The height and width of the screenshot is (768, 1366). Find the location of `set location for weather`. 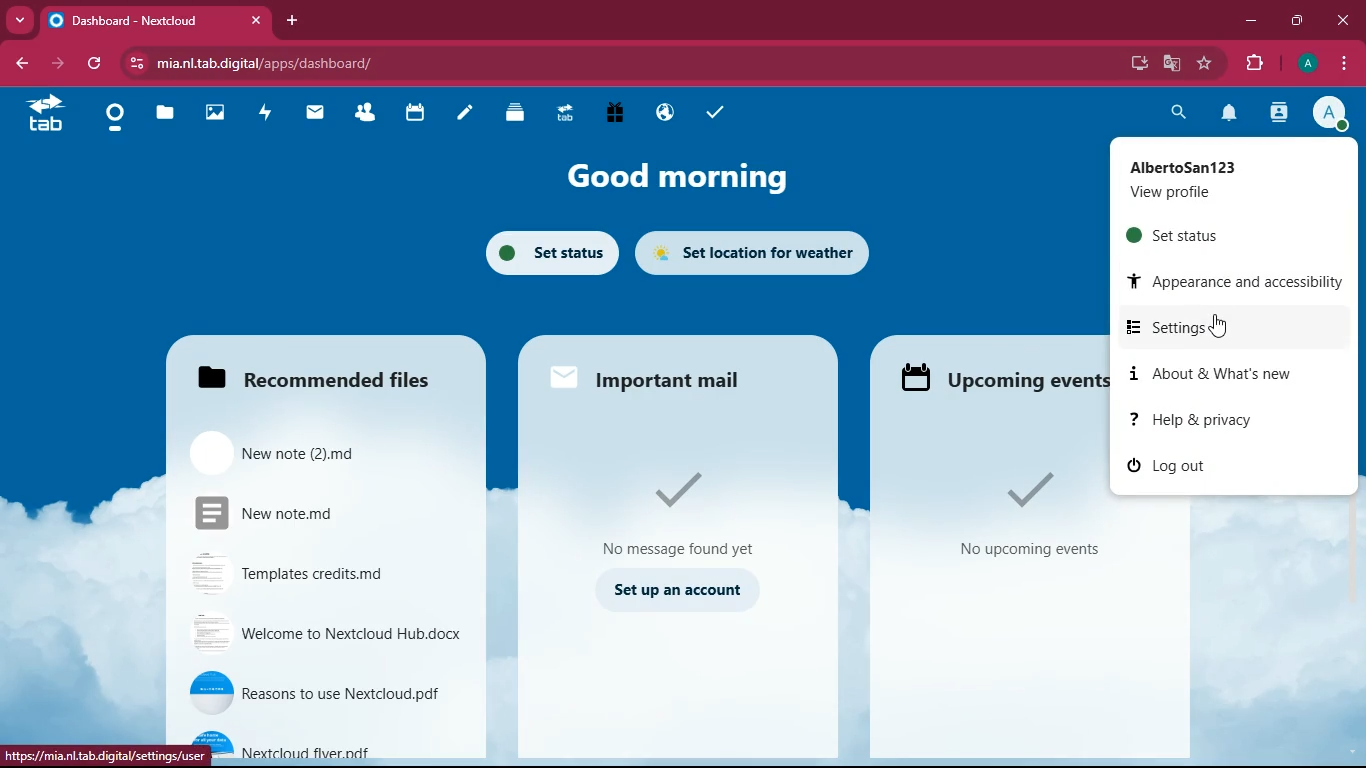

set location for weather is located at coordinates (756, 250).